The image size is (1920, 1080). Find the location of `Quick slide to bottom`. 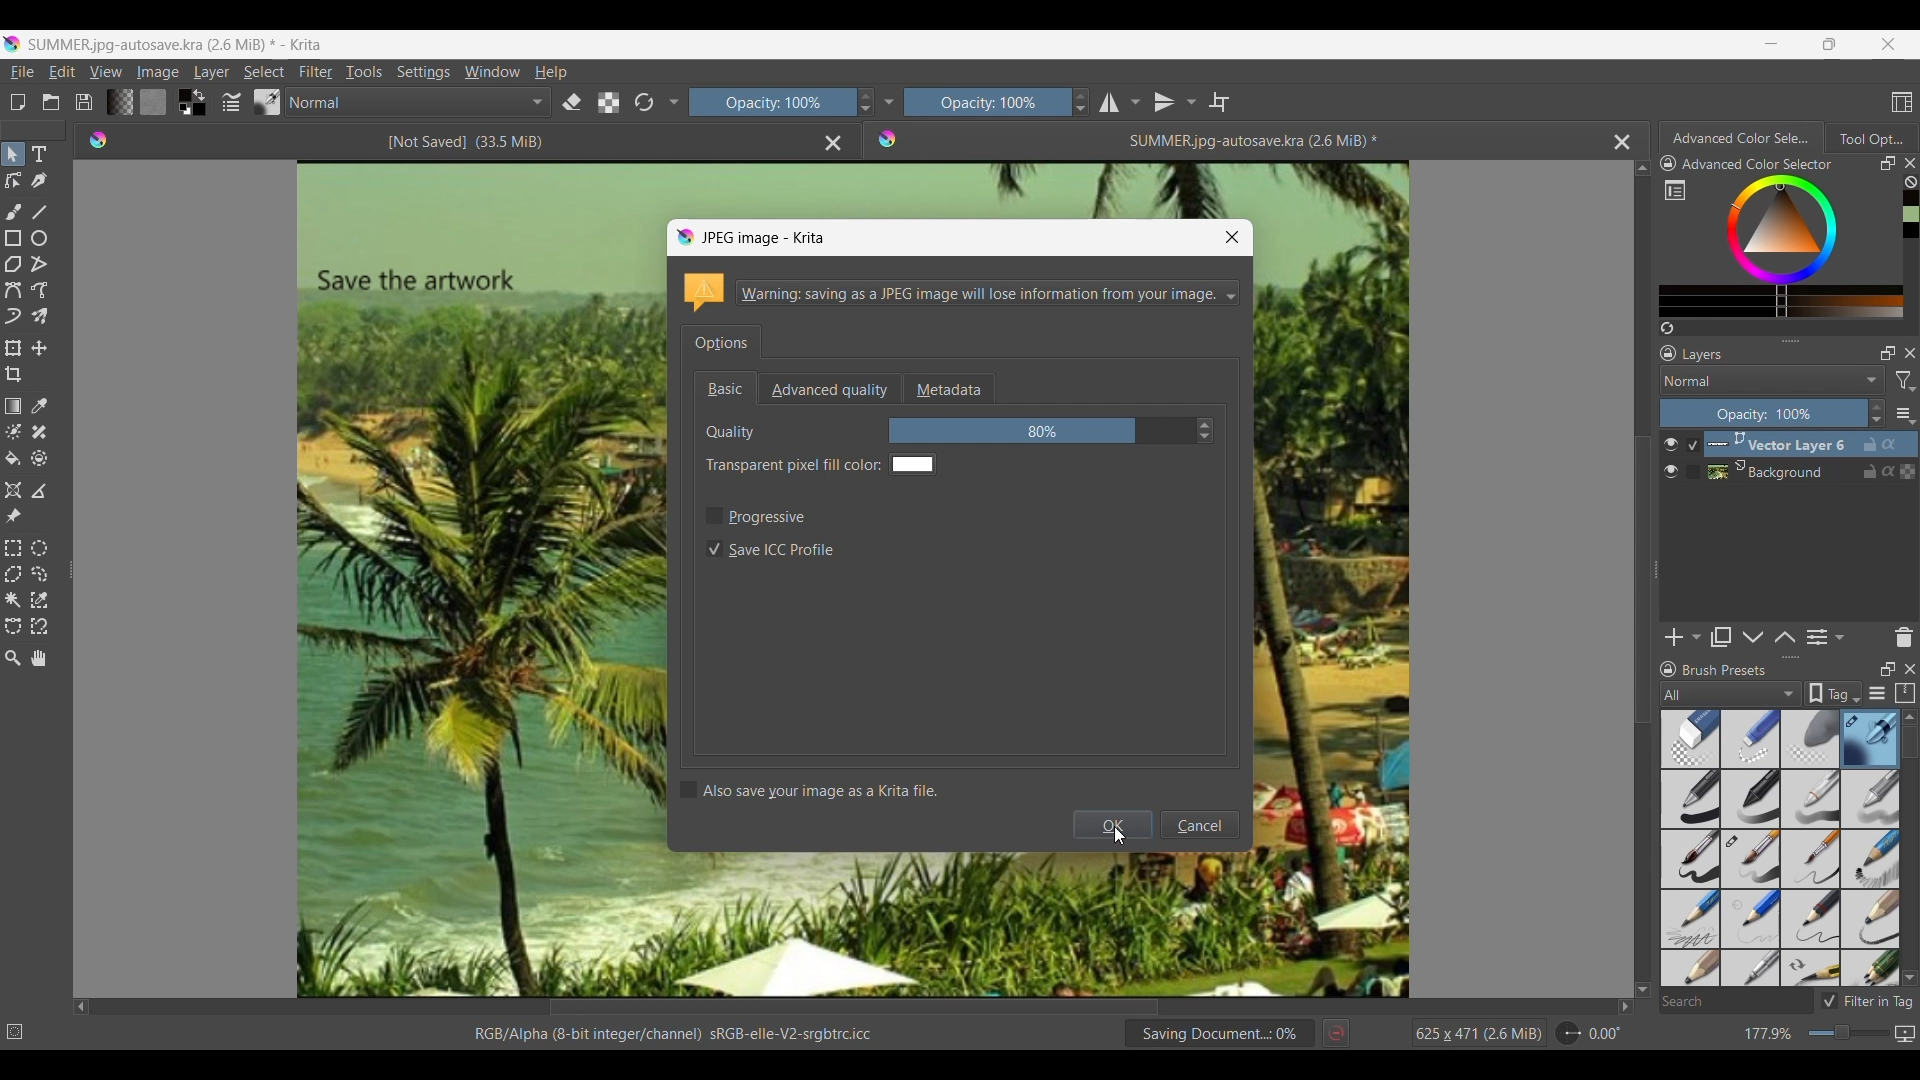

Quick slide to bottom is located at coordinates (1909, 979).